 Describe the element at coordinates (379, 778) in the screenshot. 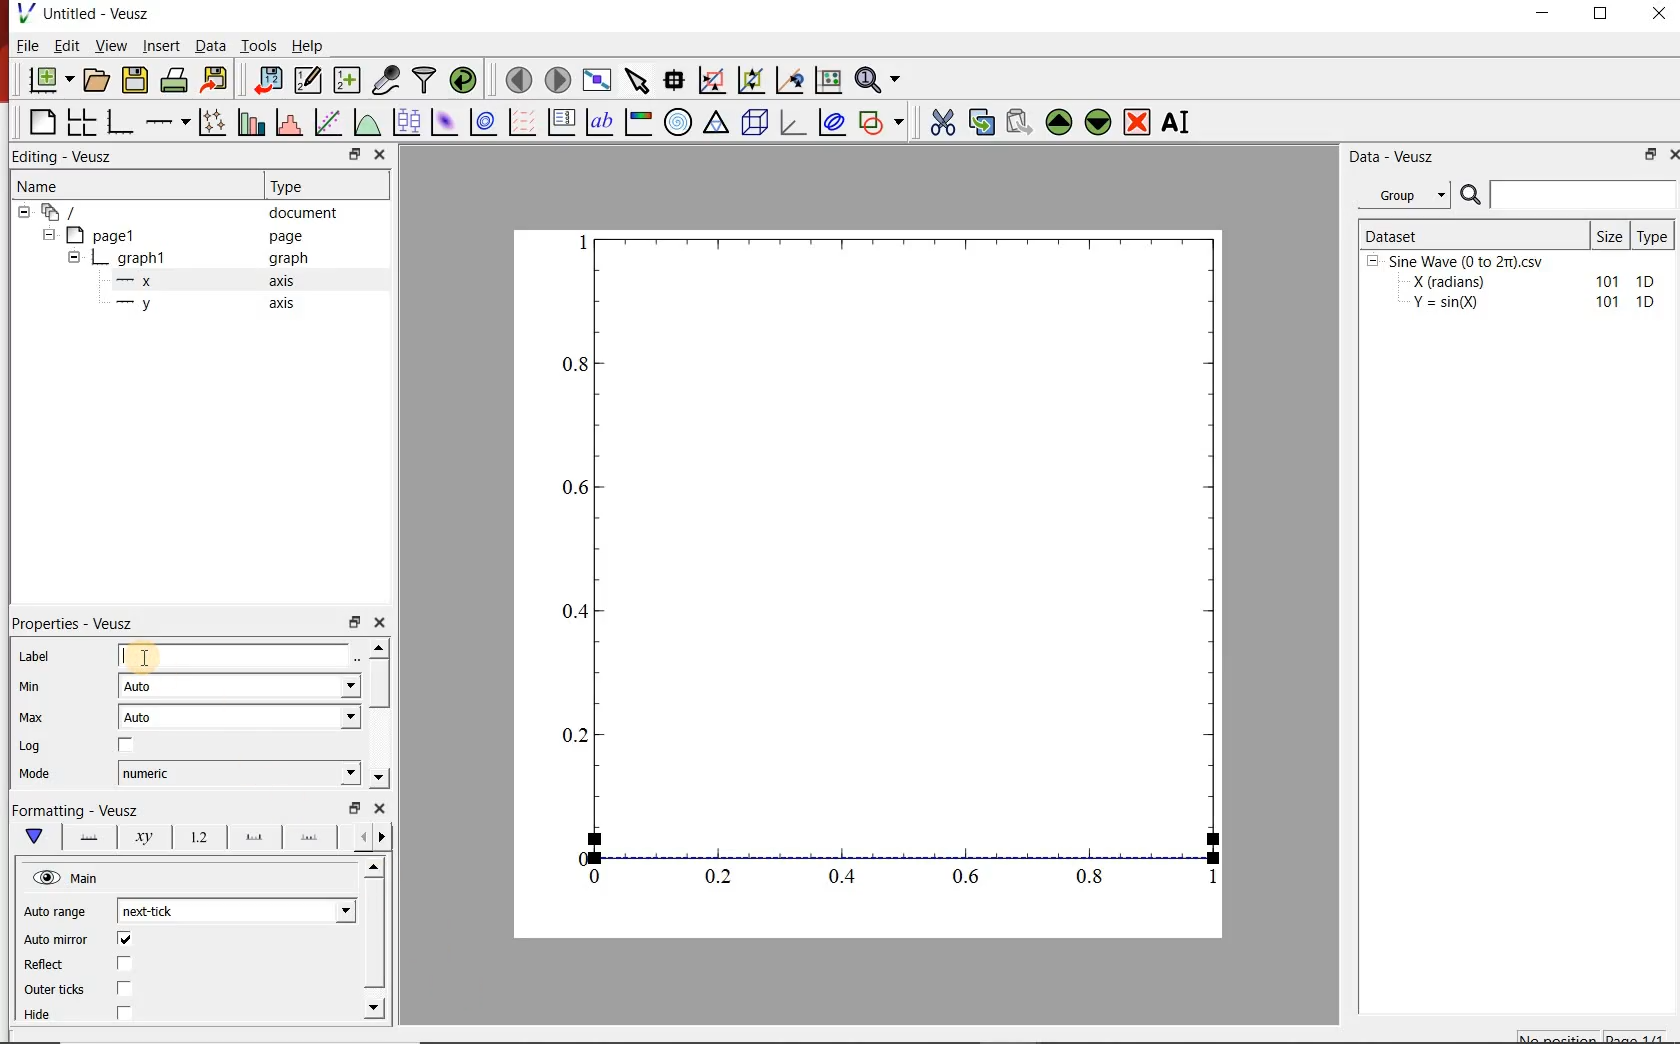

I see `Down` at that location.